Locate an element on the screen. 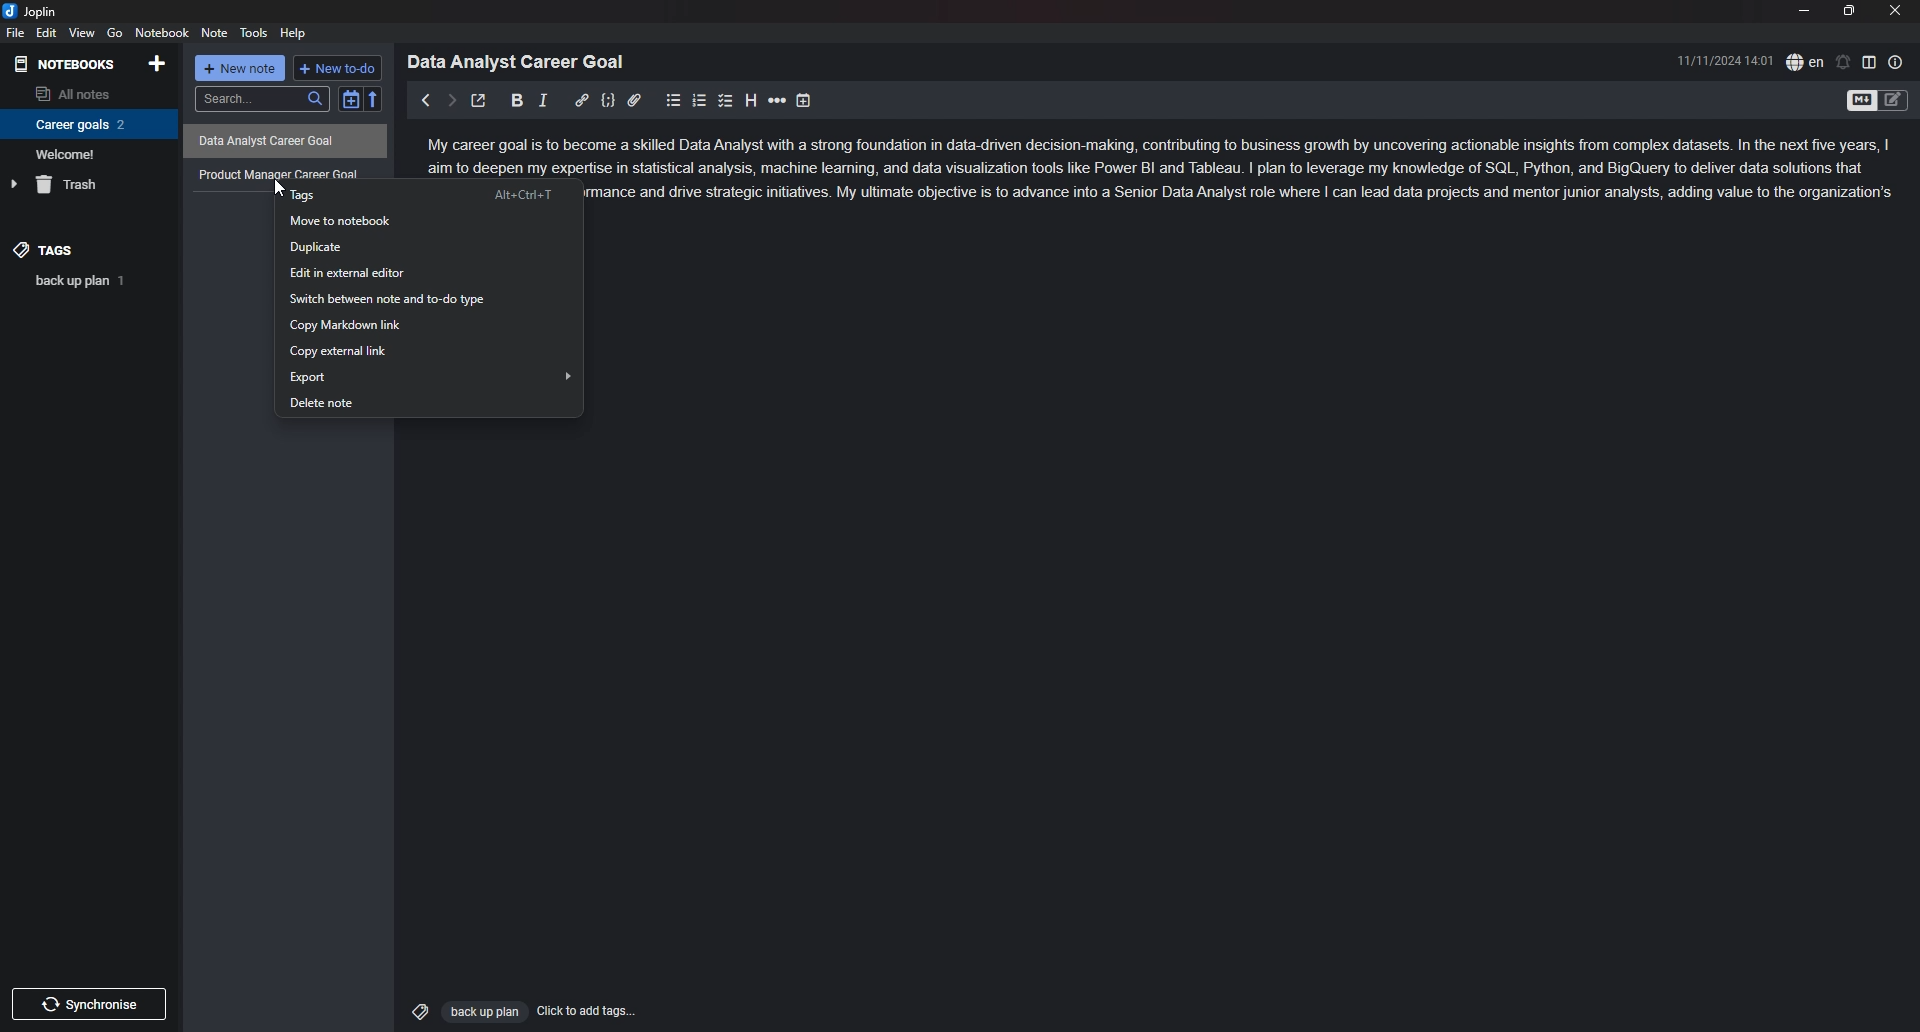 This screenshot has width=1920, height=1032. add notebook is located at coordinates (159, 63).